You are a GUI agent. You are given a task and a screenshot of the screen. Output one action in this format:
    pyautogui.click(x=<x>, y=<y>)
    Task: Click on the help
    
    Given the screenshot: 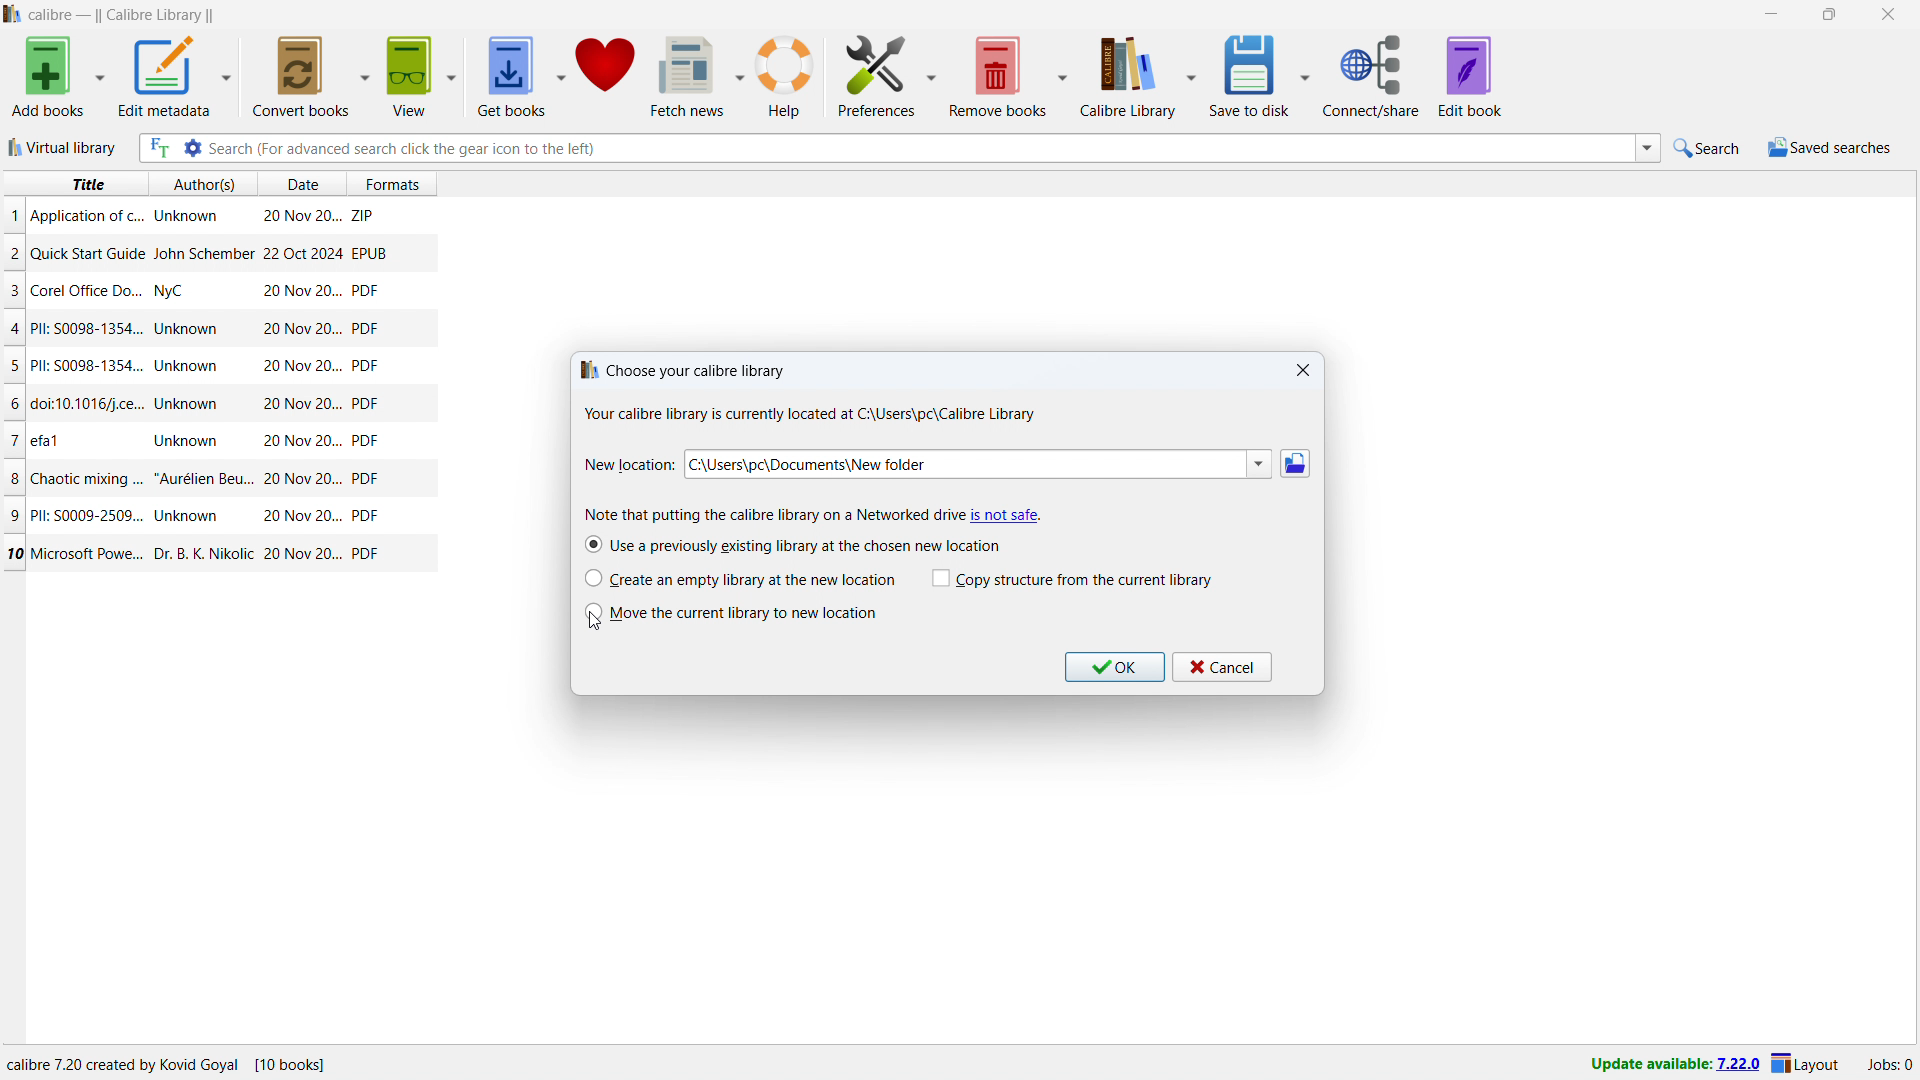 What is the action you would take?
    pyautogui.click(x=785, y=77)
    